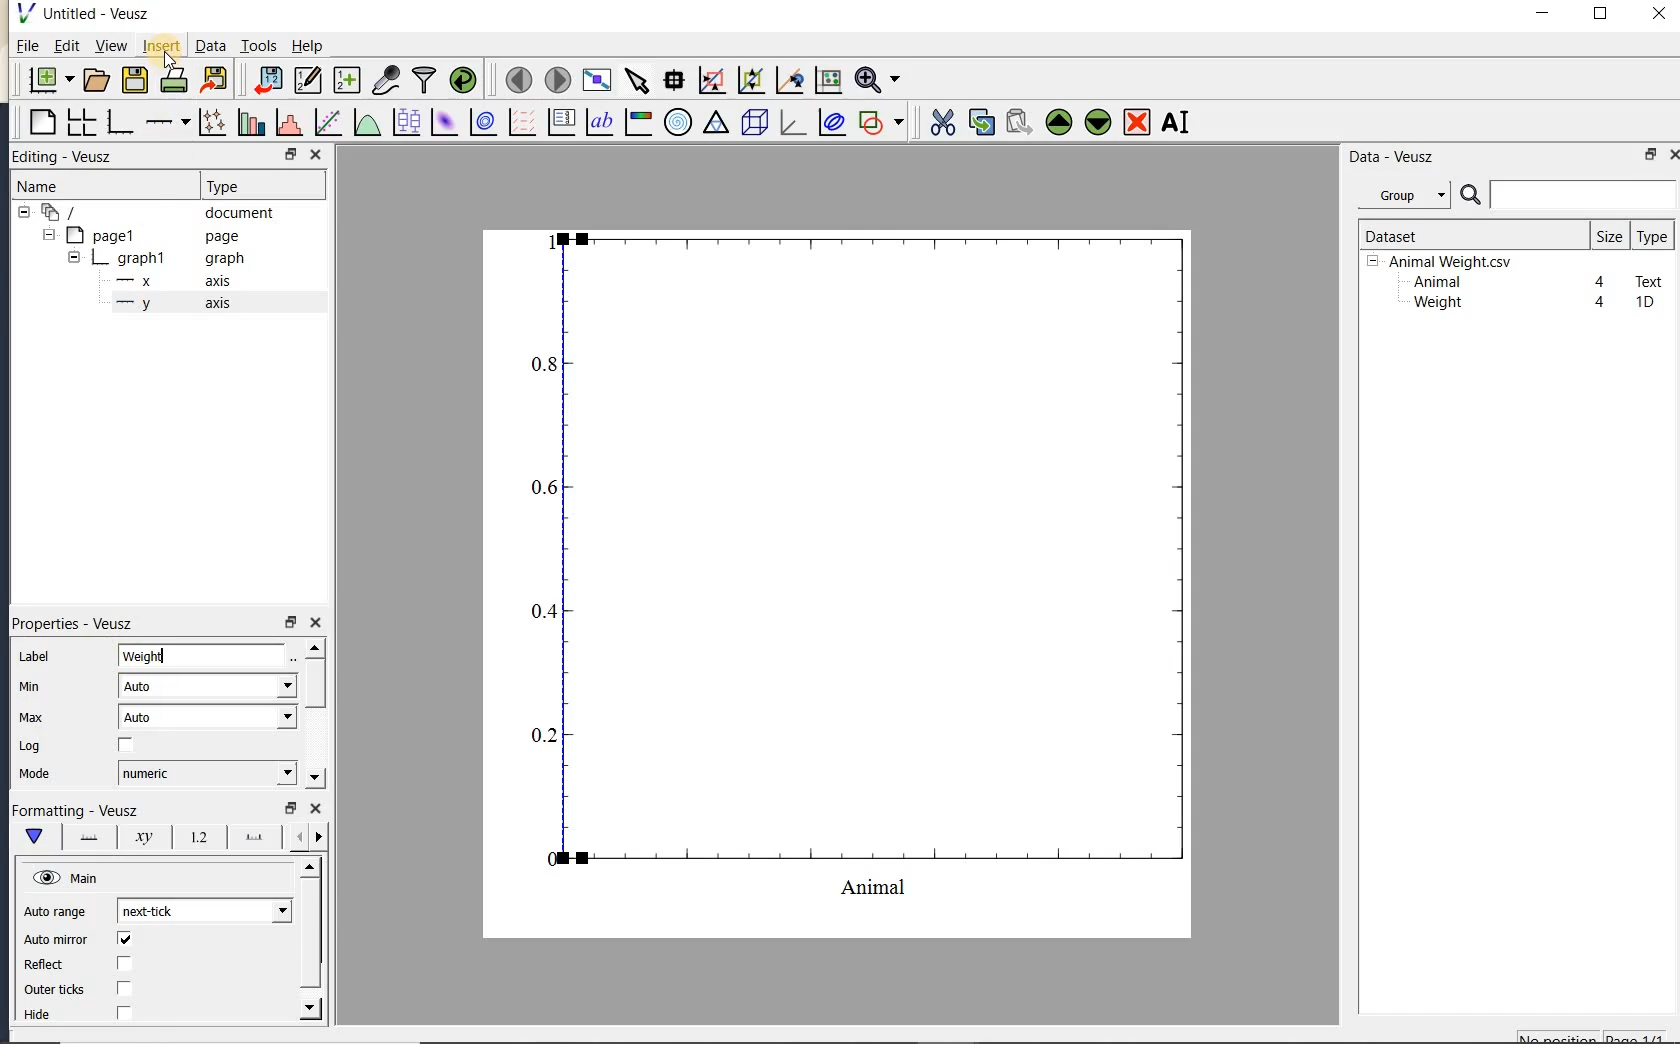 The width and height of the screenshot is (1680, 1044). What do you see at coordinates (288, 122) in the screenshot?
I see `histogram of a dataset` at bounding box center [288, 122].